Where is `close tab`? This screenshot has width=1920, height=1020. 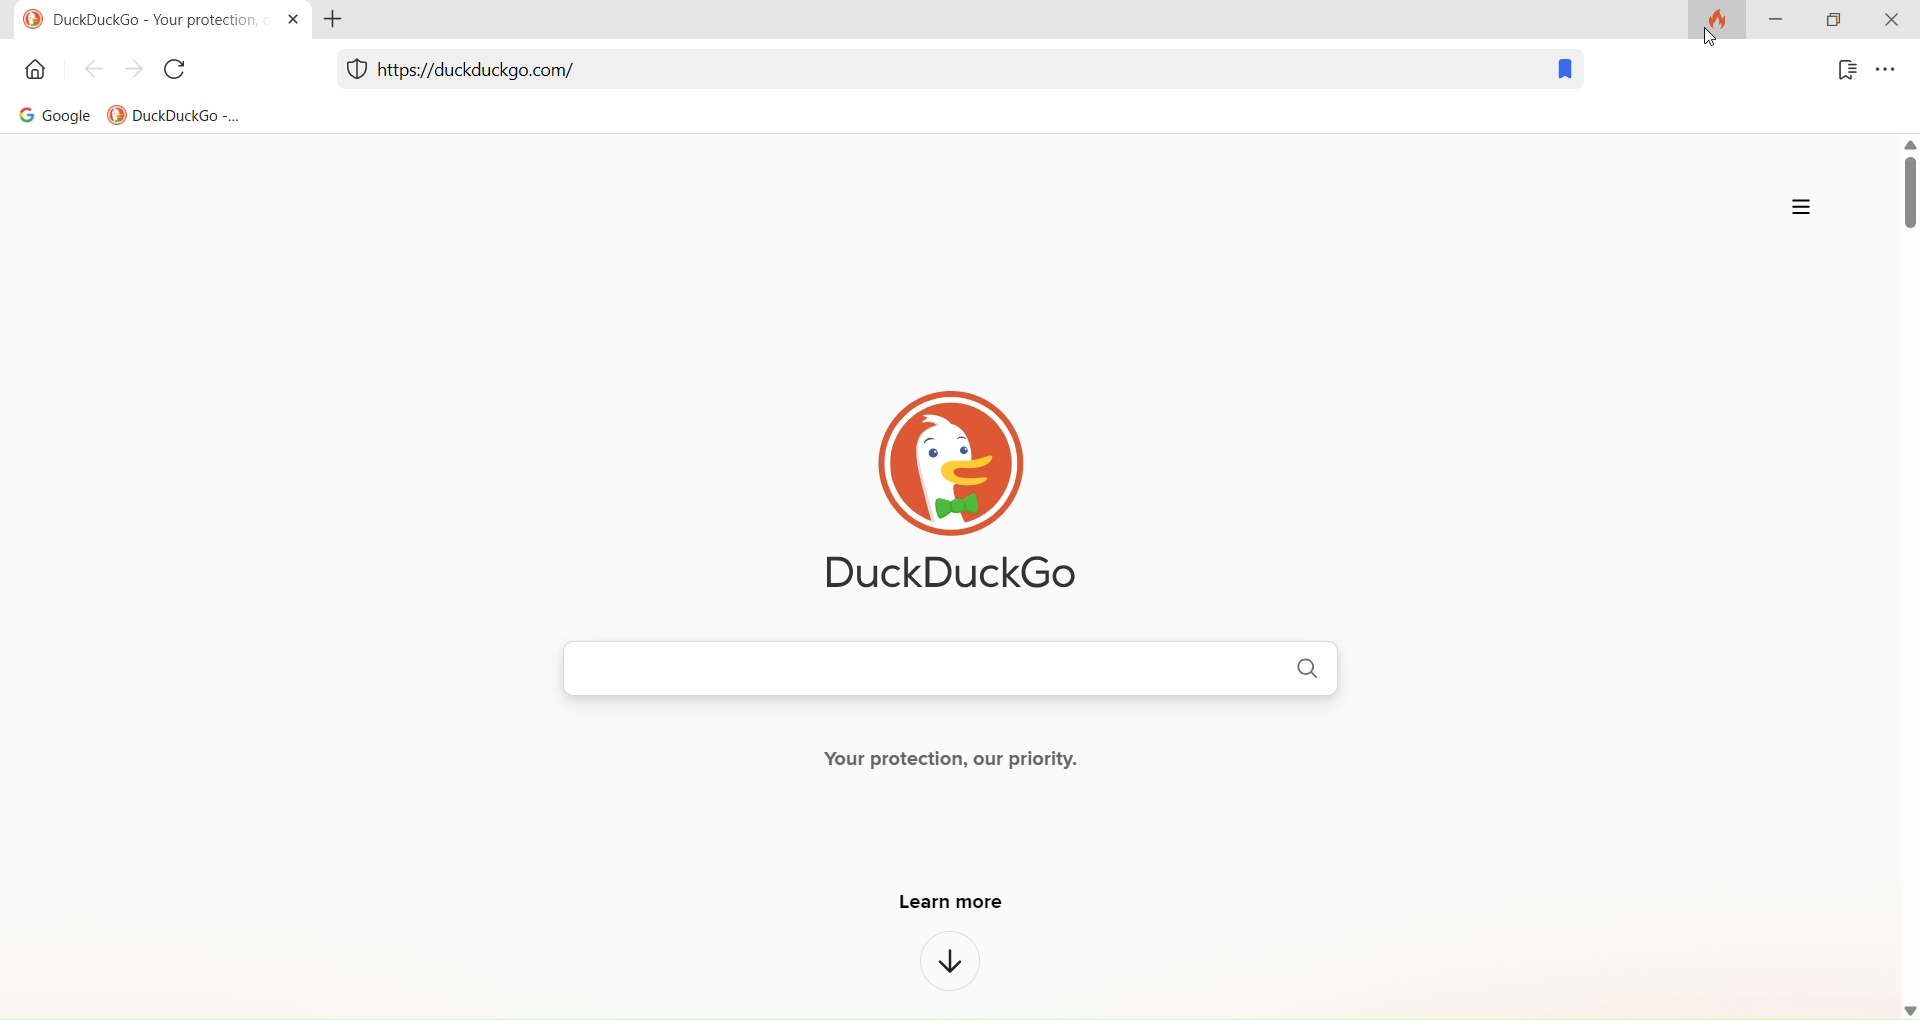
close tab is located at coordinates (287, 23).